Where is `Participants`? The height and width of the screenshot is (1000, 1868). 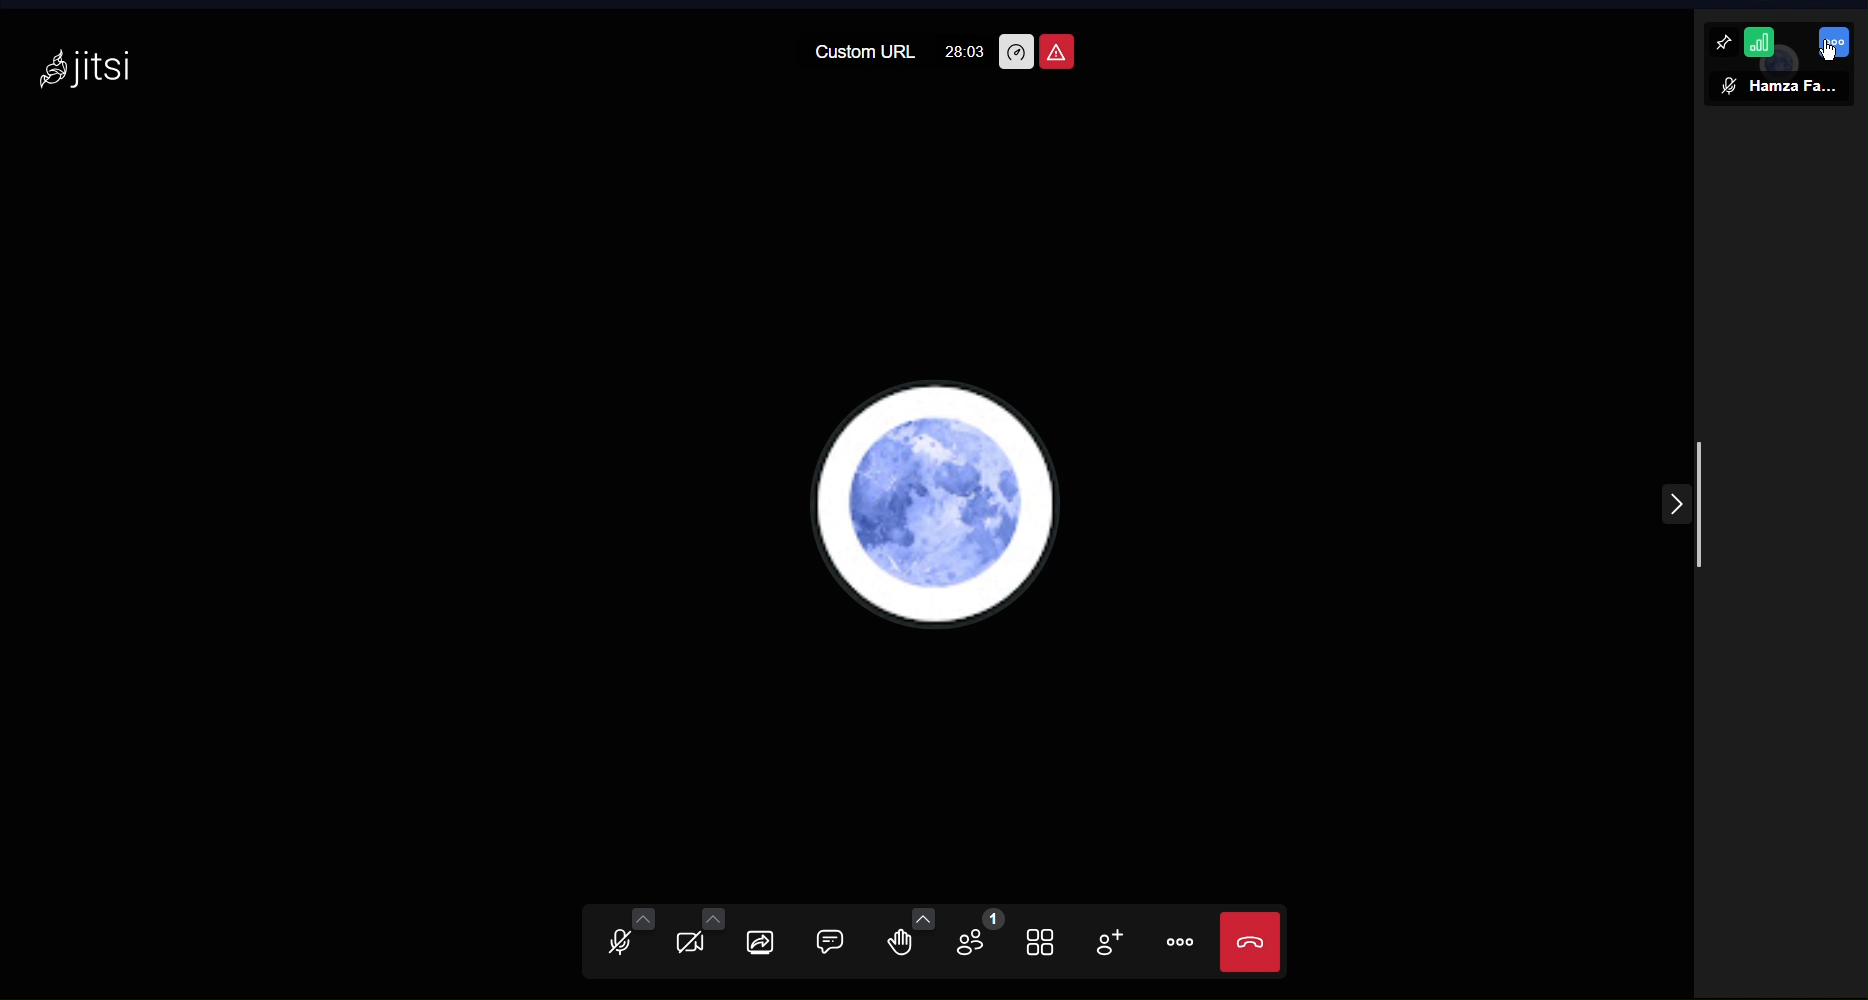 Participants is located at coordinates (978, 942).